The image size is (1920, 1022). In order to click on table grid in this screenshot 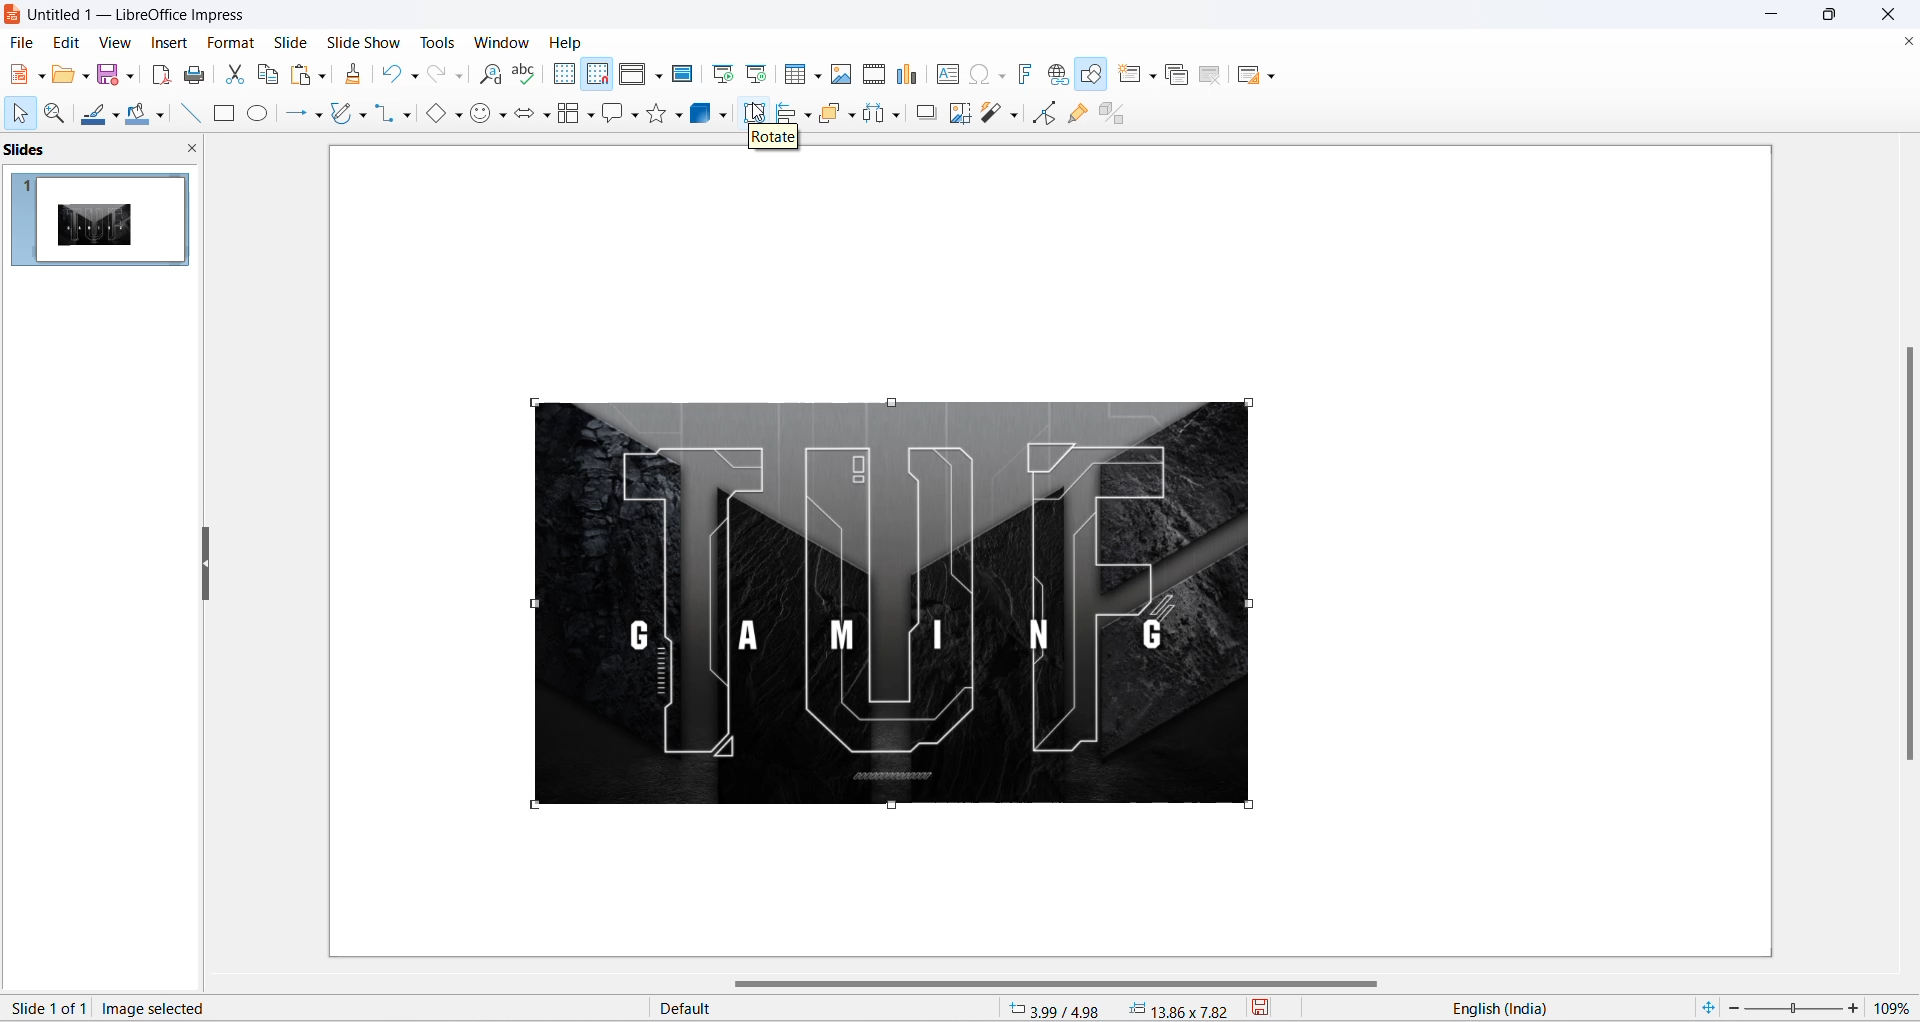, I will do `click(819, 76)`.